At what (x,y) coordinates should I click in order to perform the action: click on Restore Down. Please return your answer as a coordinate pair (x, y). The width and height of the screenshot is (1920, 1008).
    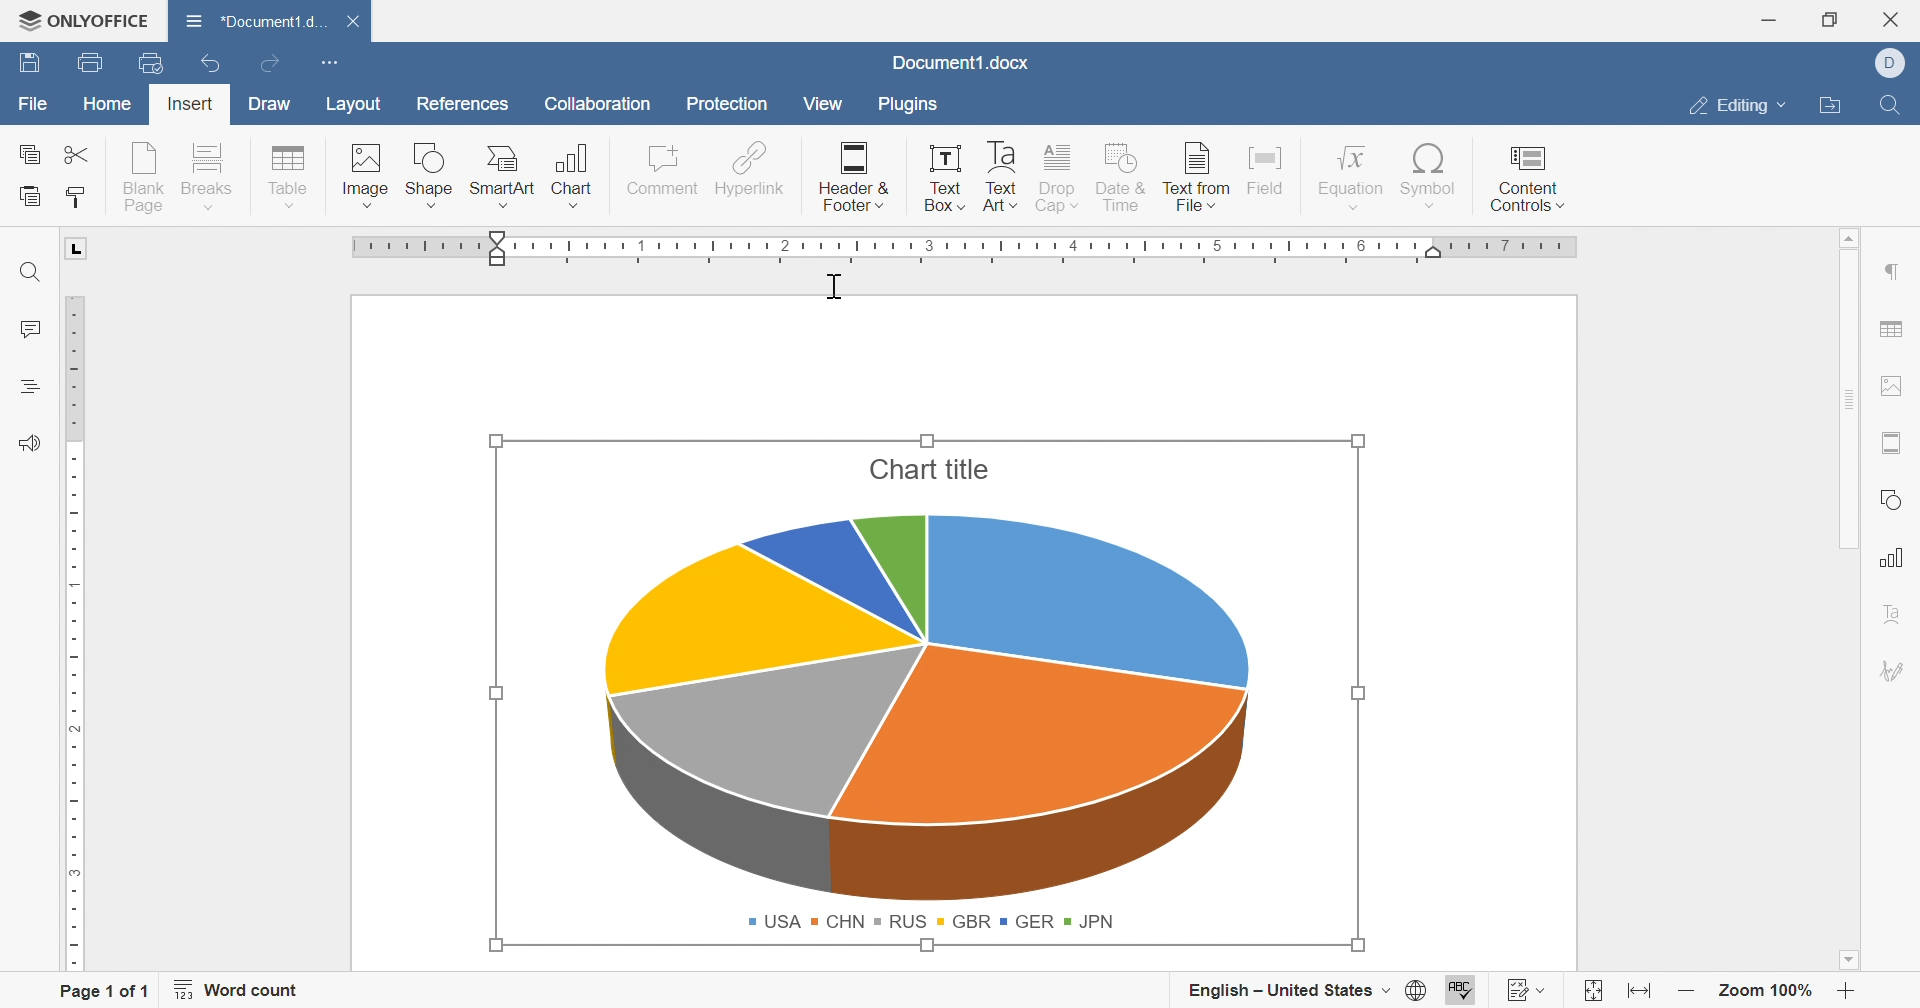
    Looking at the image, I should click on (1832, 19).